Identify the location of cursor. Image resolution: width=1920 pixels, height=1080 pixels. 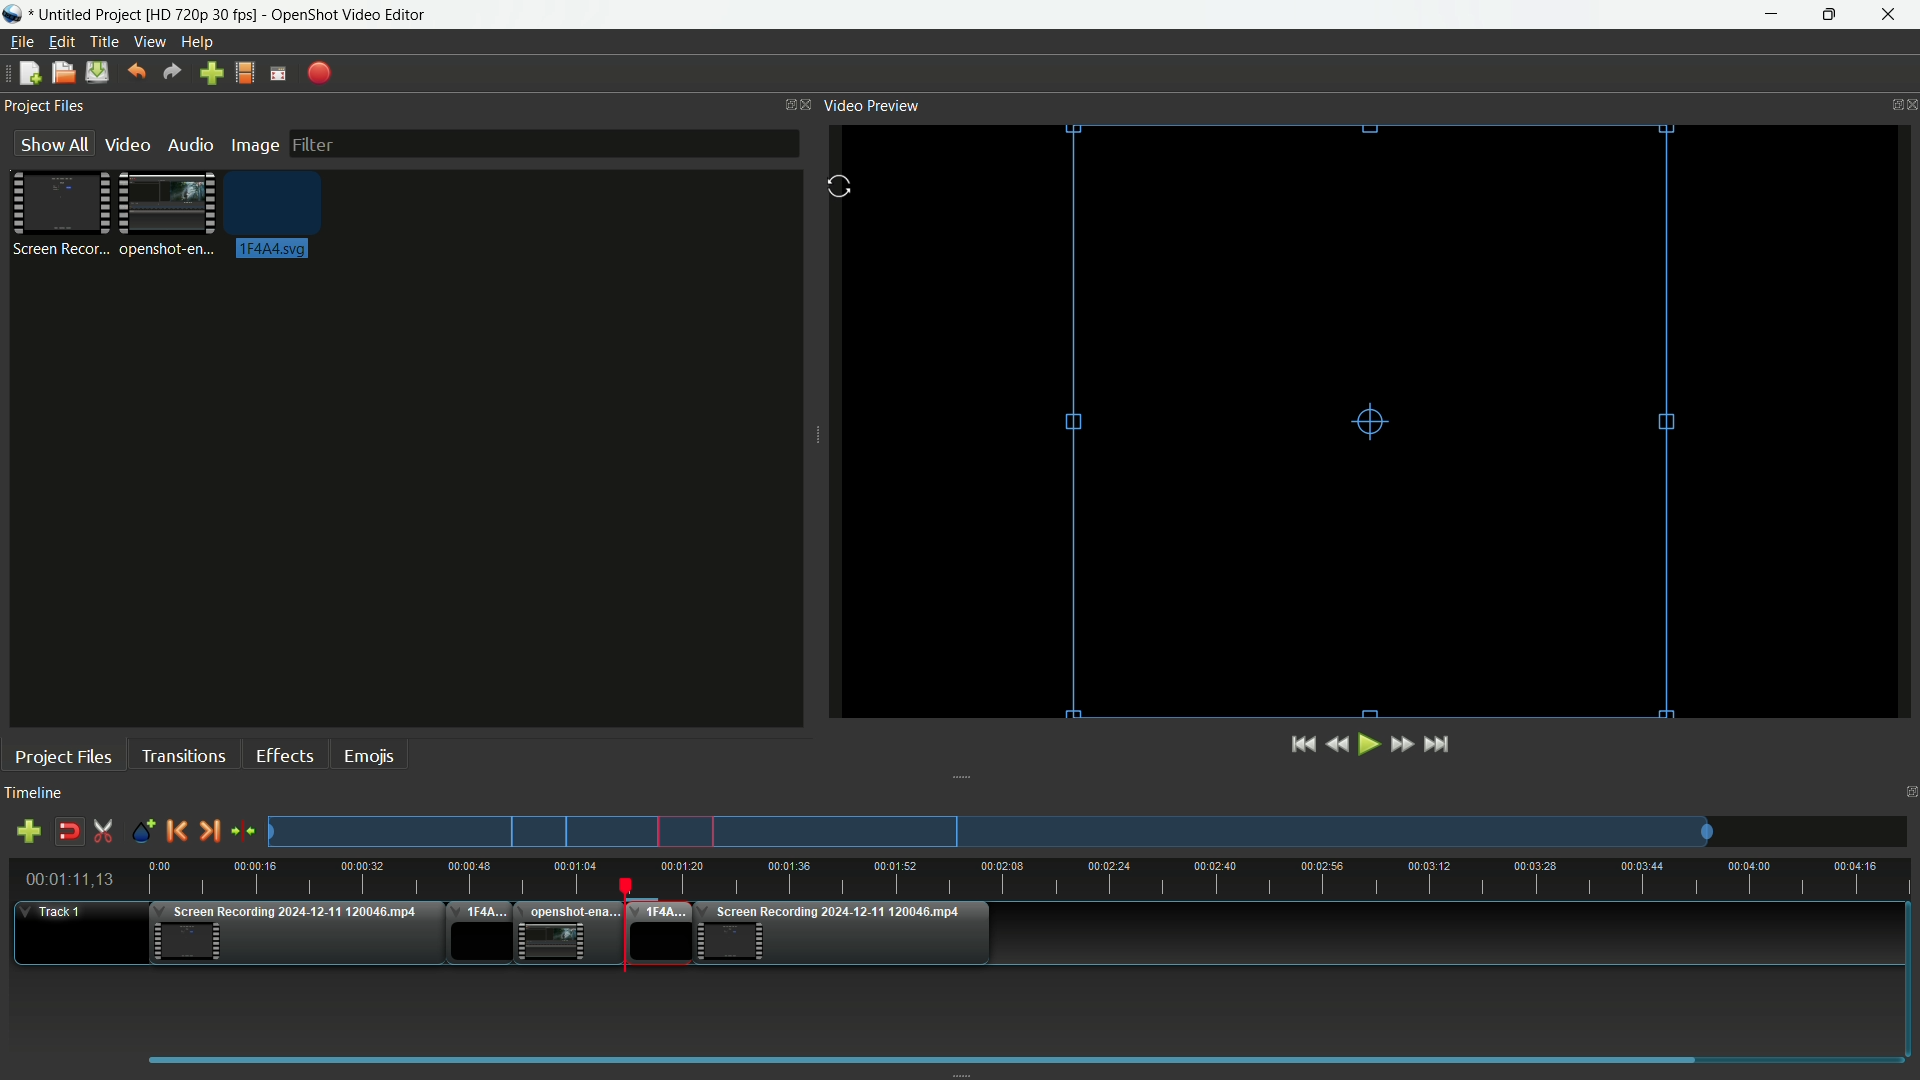
(842, 189).